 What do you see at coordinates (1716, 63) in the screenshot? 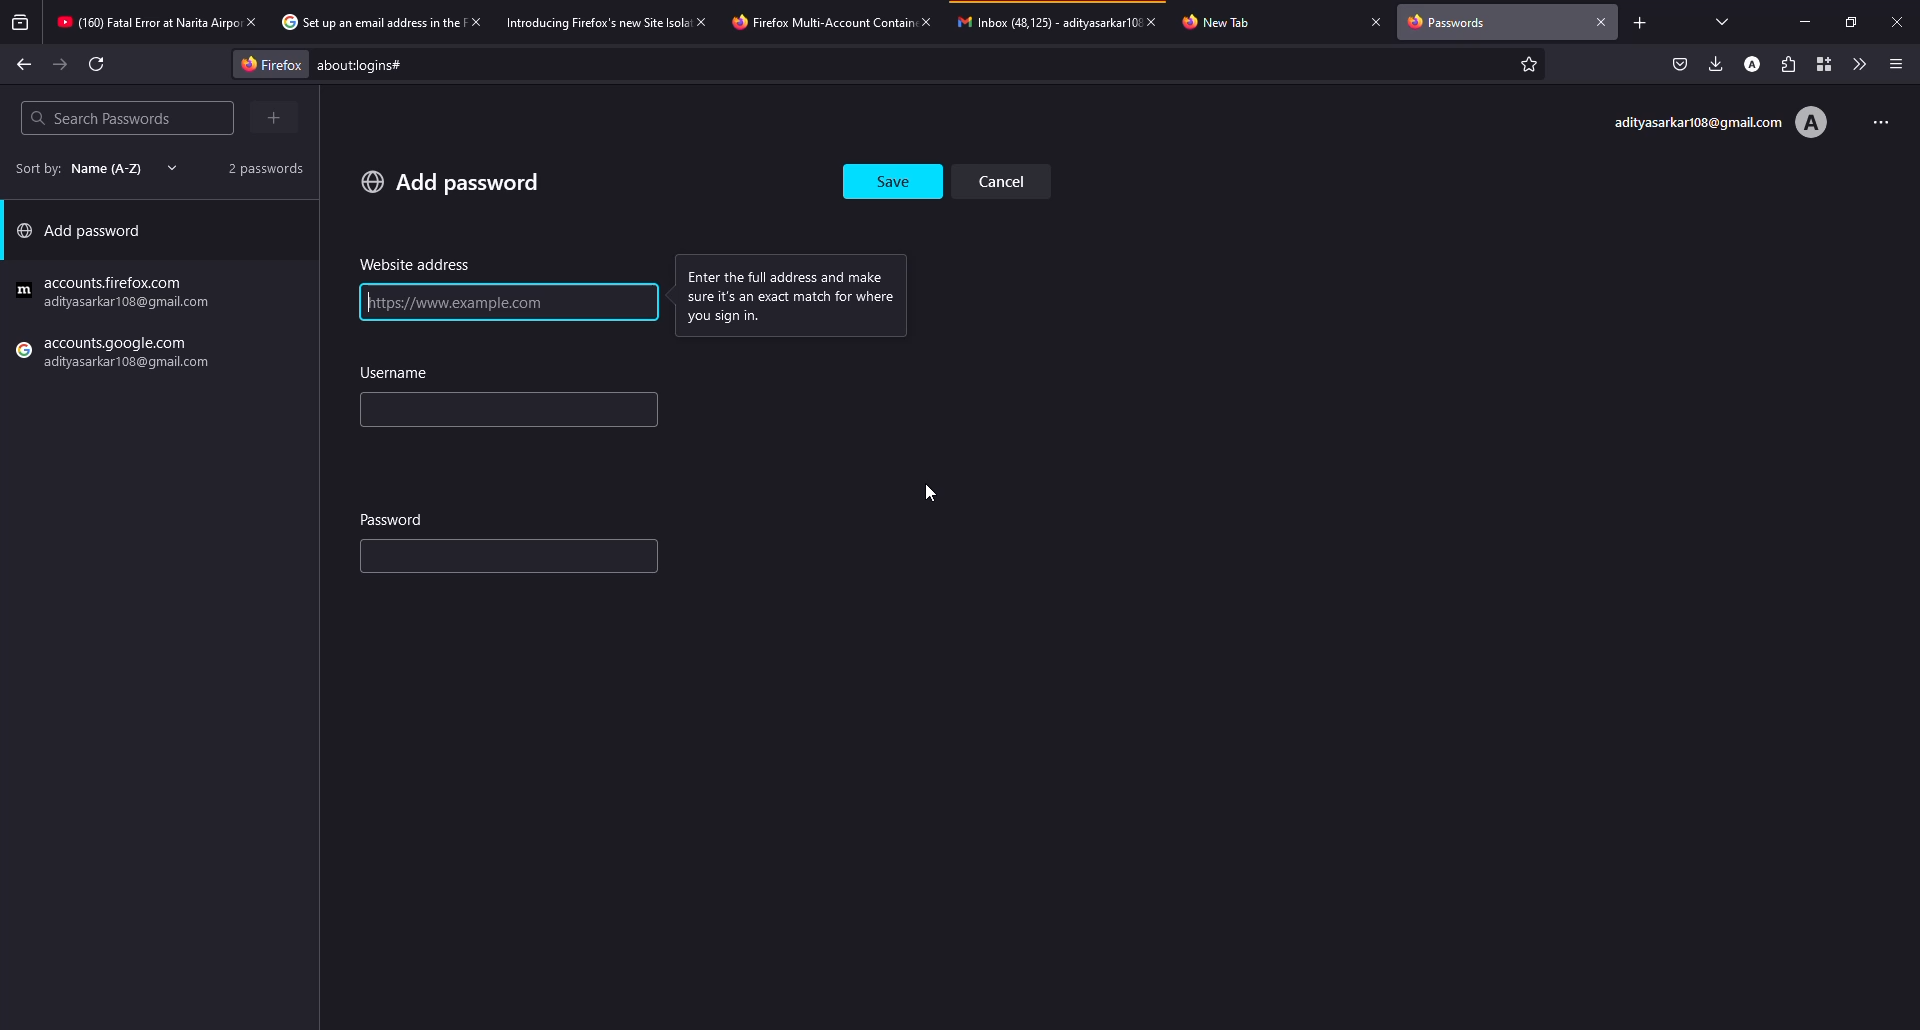
I see `downloads` at bounding box center [1716, 63].